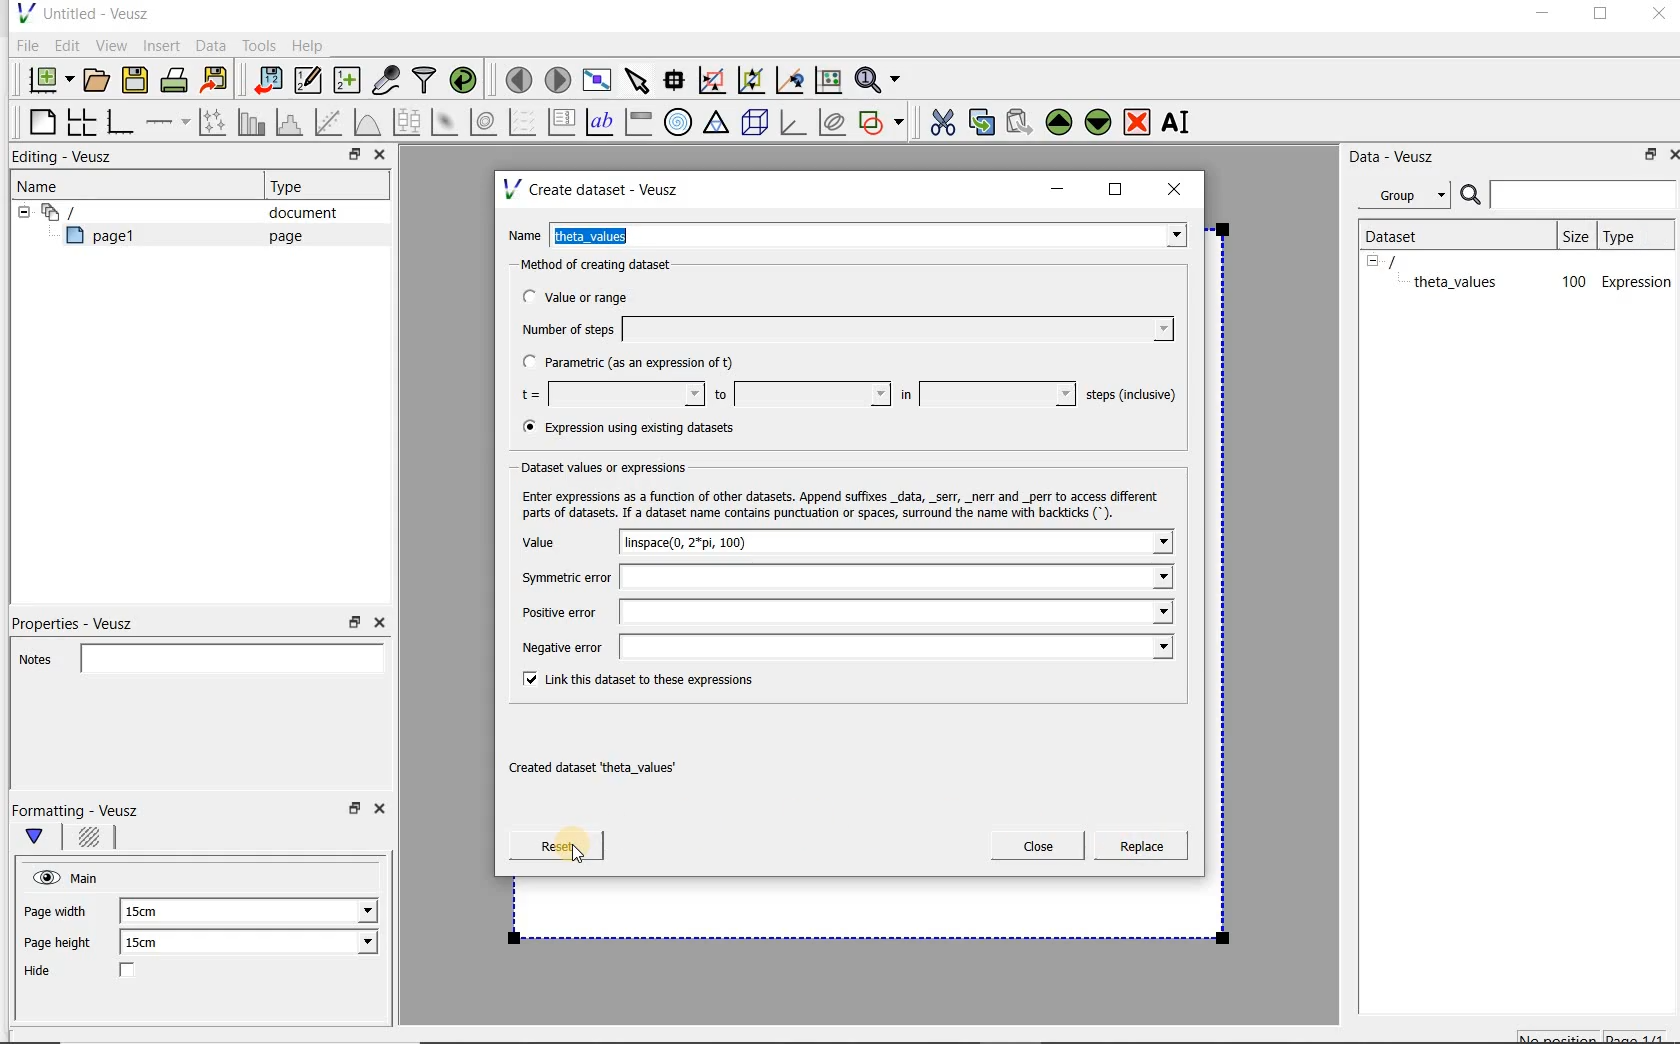 This screenshot has width=1680, height=1044. What do you see at coordinates (355, 623) in the screenshot?
I see `restore down` at bounding box center [355, 623].